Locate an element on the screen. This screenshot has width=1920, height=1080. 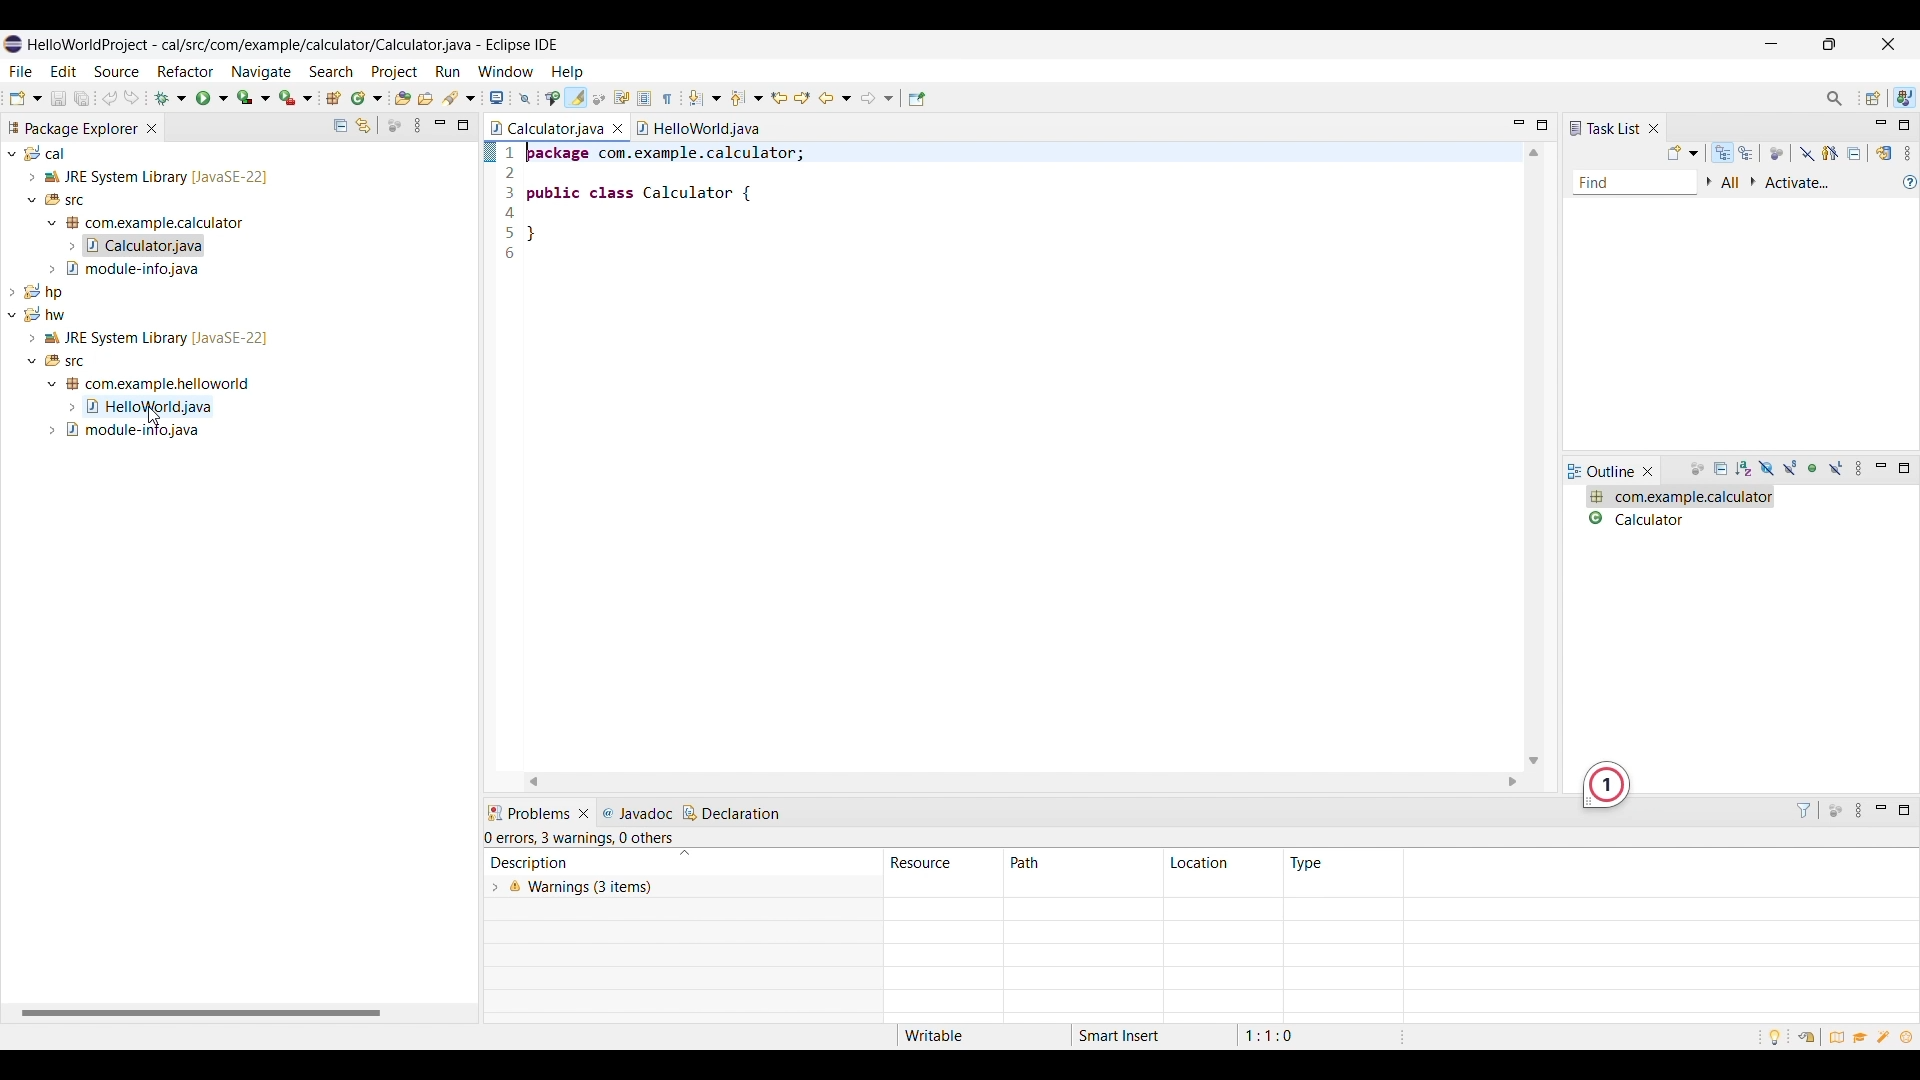
Type is located at coordinates (1308, 863).